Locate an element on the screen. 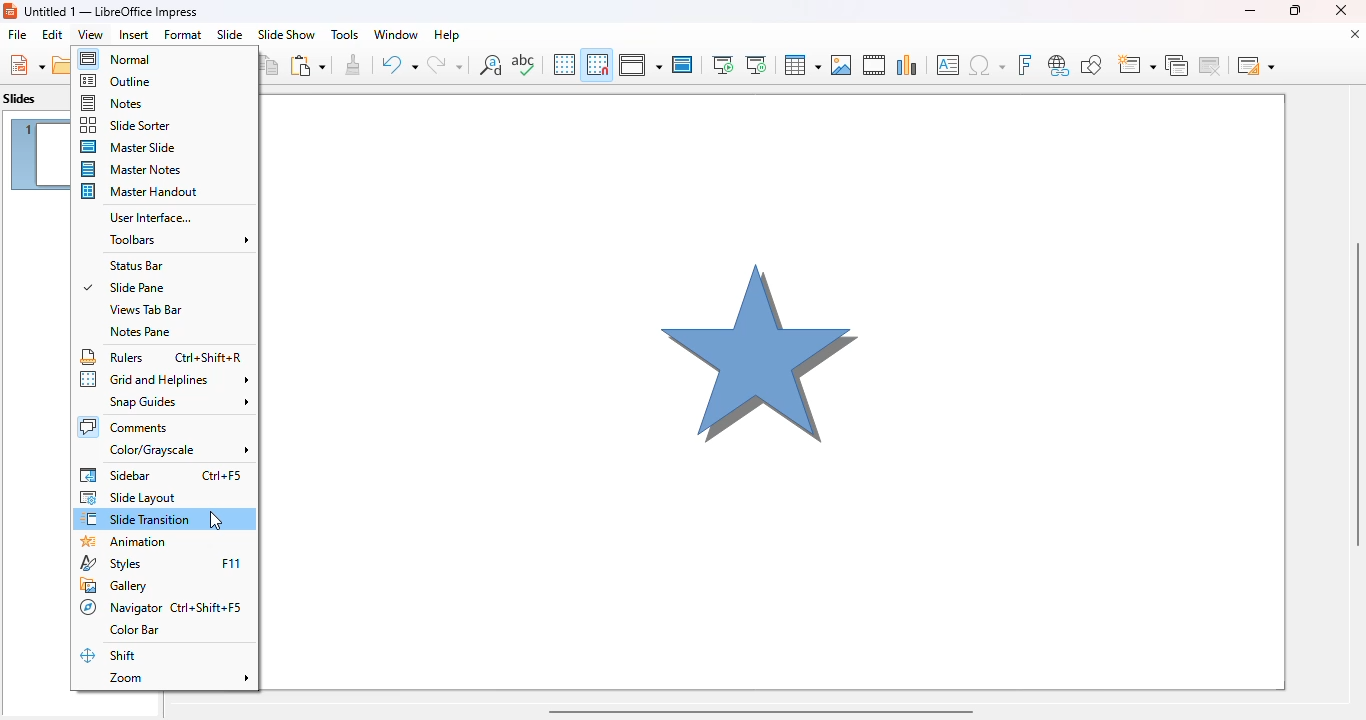  redo is located at coordinates (445, 64).